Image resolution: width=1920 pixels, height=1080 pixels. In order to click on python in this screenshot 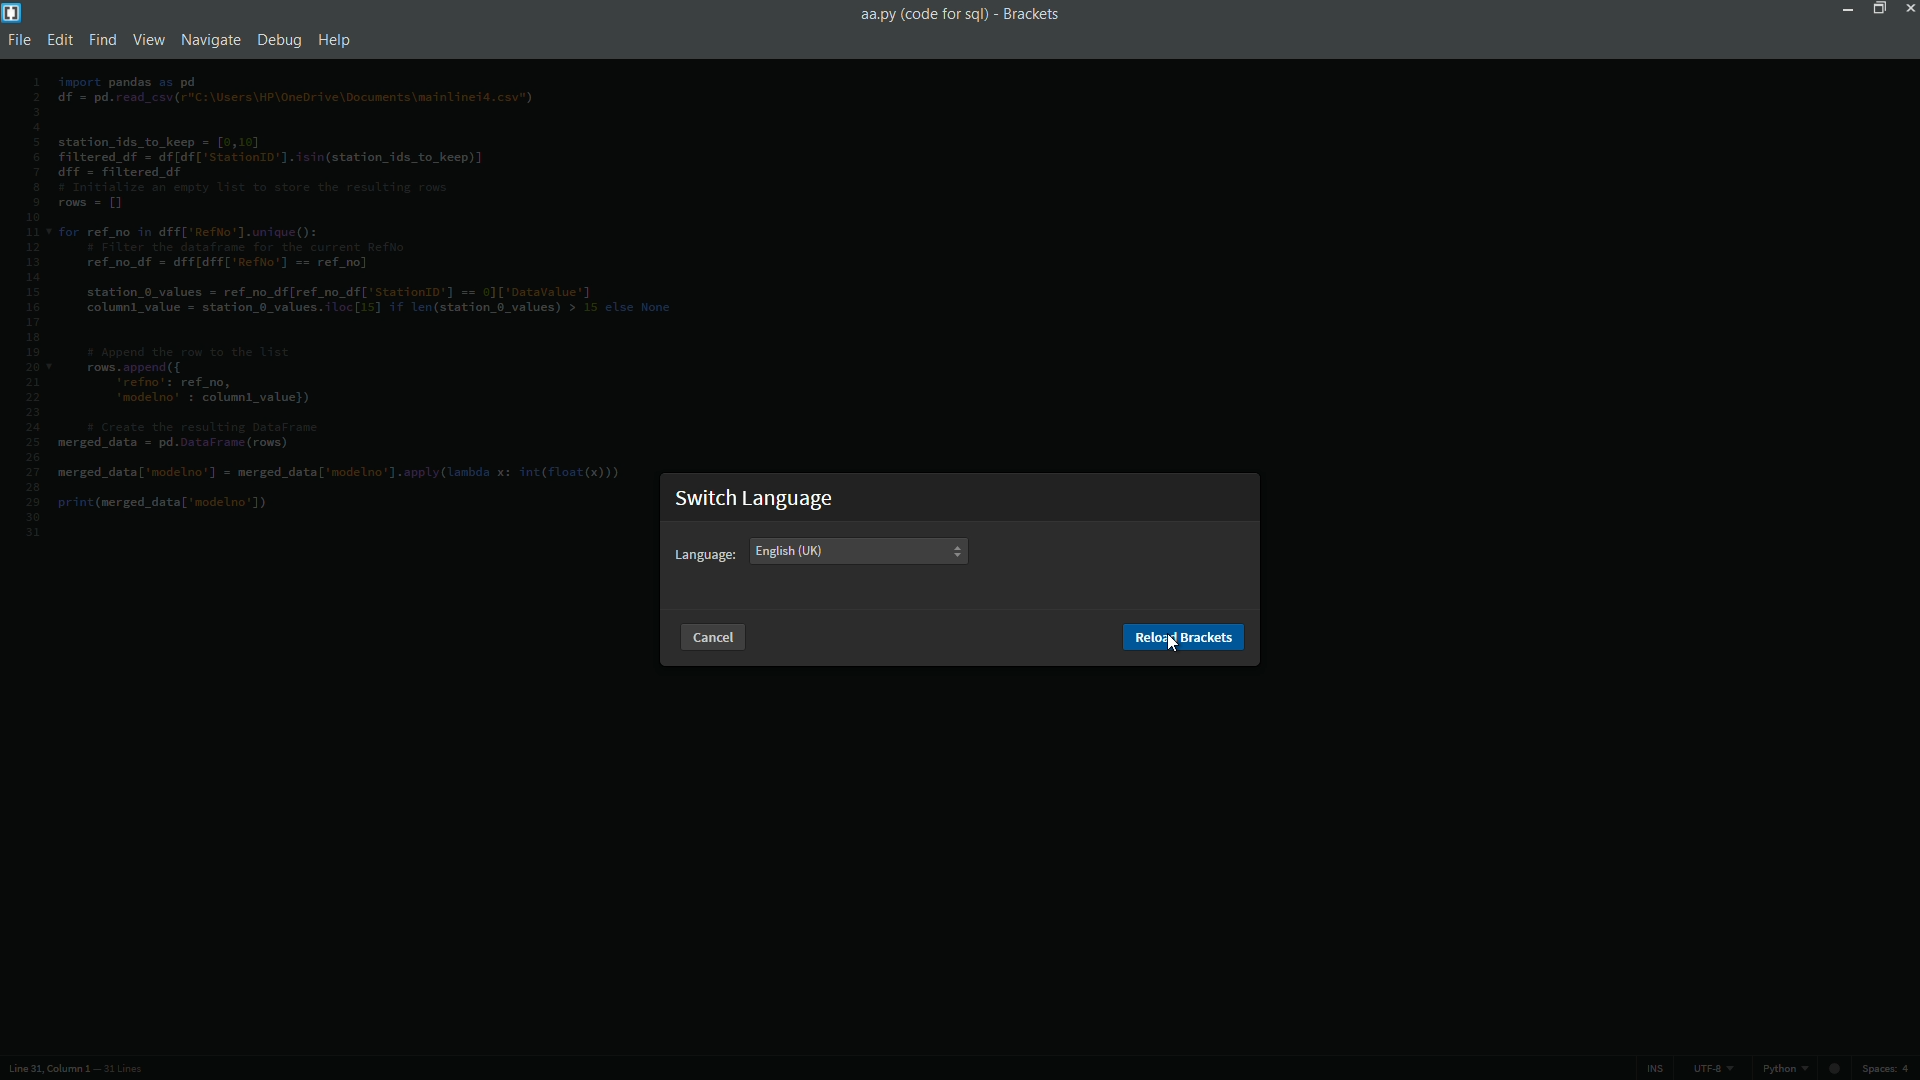, I will do `click(1805, 1071)`.